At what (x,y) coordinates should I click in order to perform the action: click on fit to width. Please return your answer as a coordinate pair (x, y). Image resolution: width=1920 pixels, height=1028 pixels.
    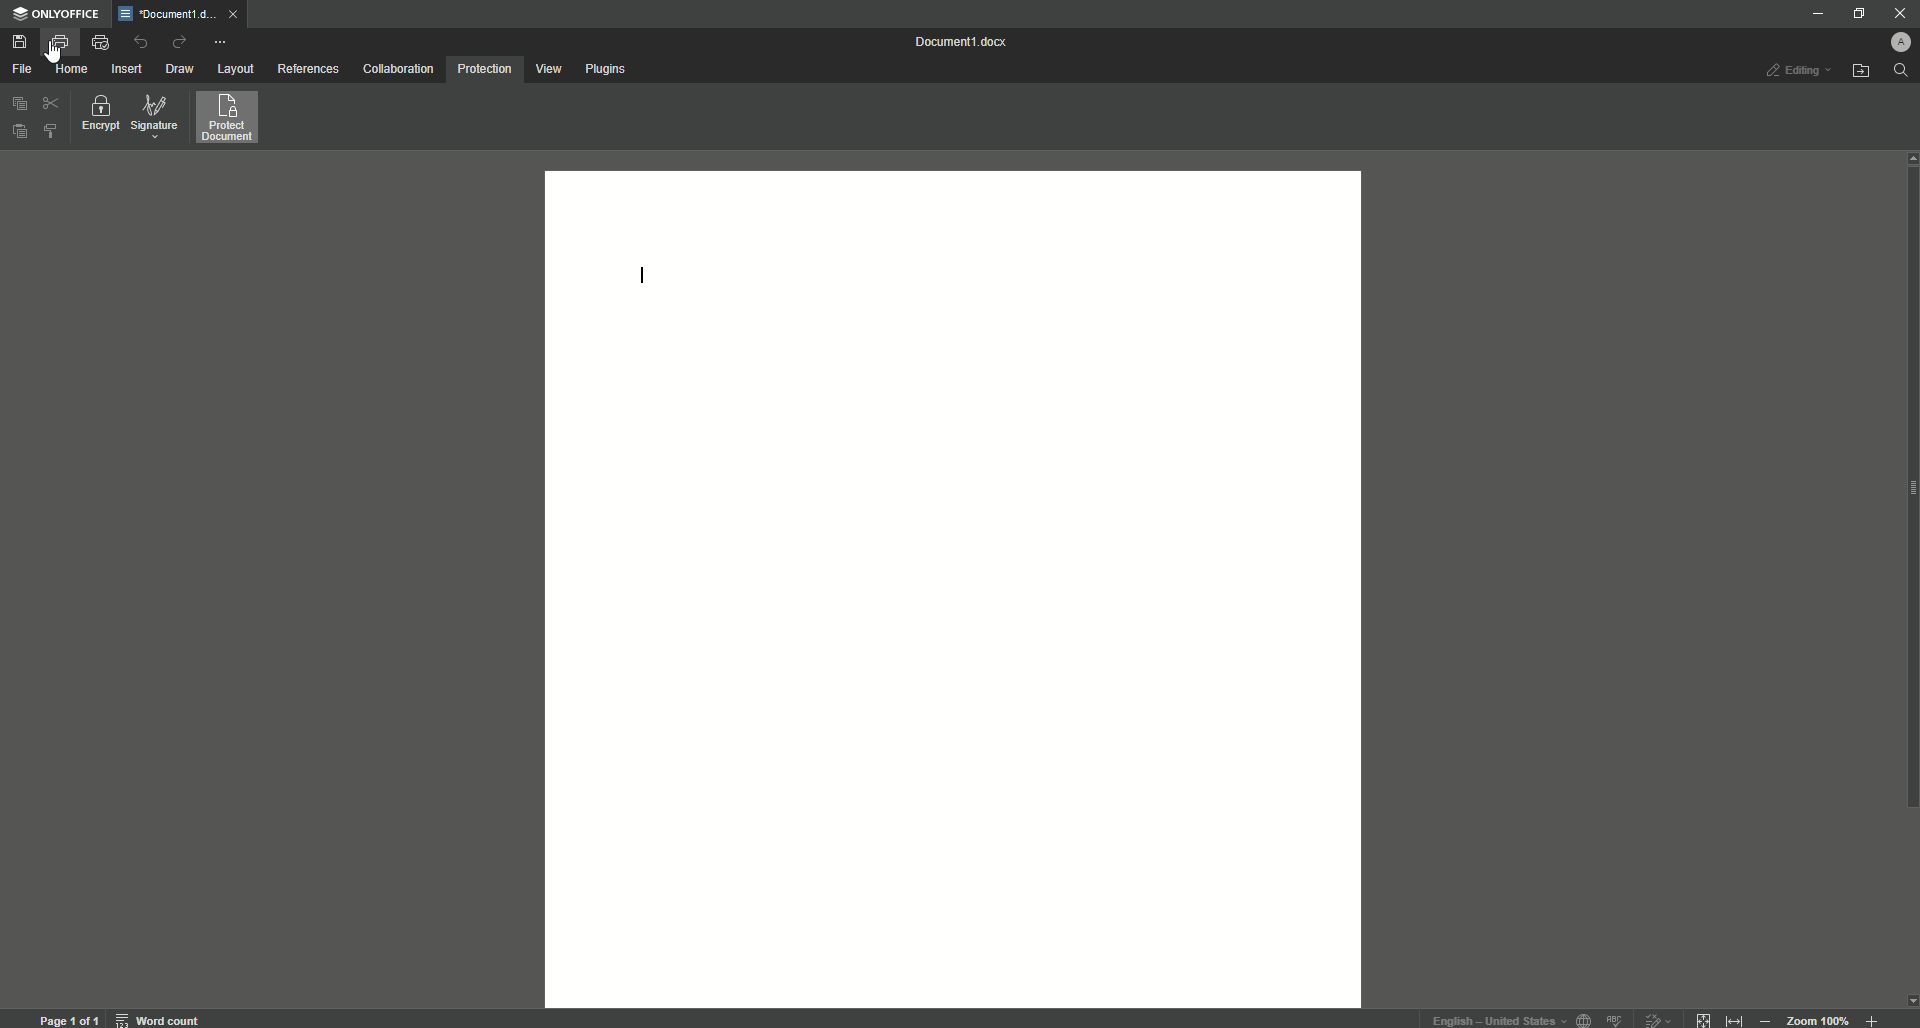
    Looking at the image, I should click on (1734, 1018).